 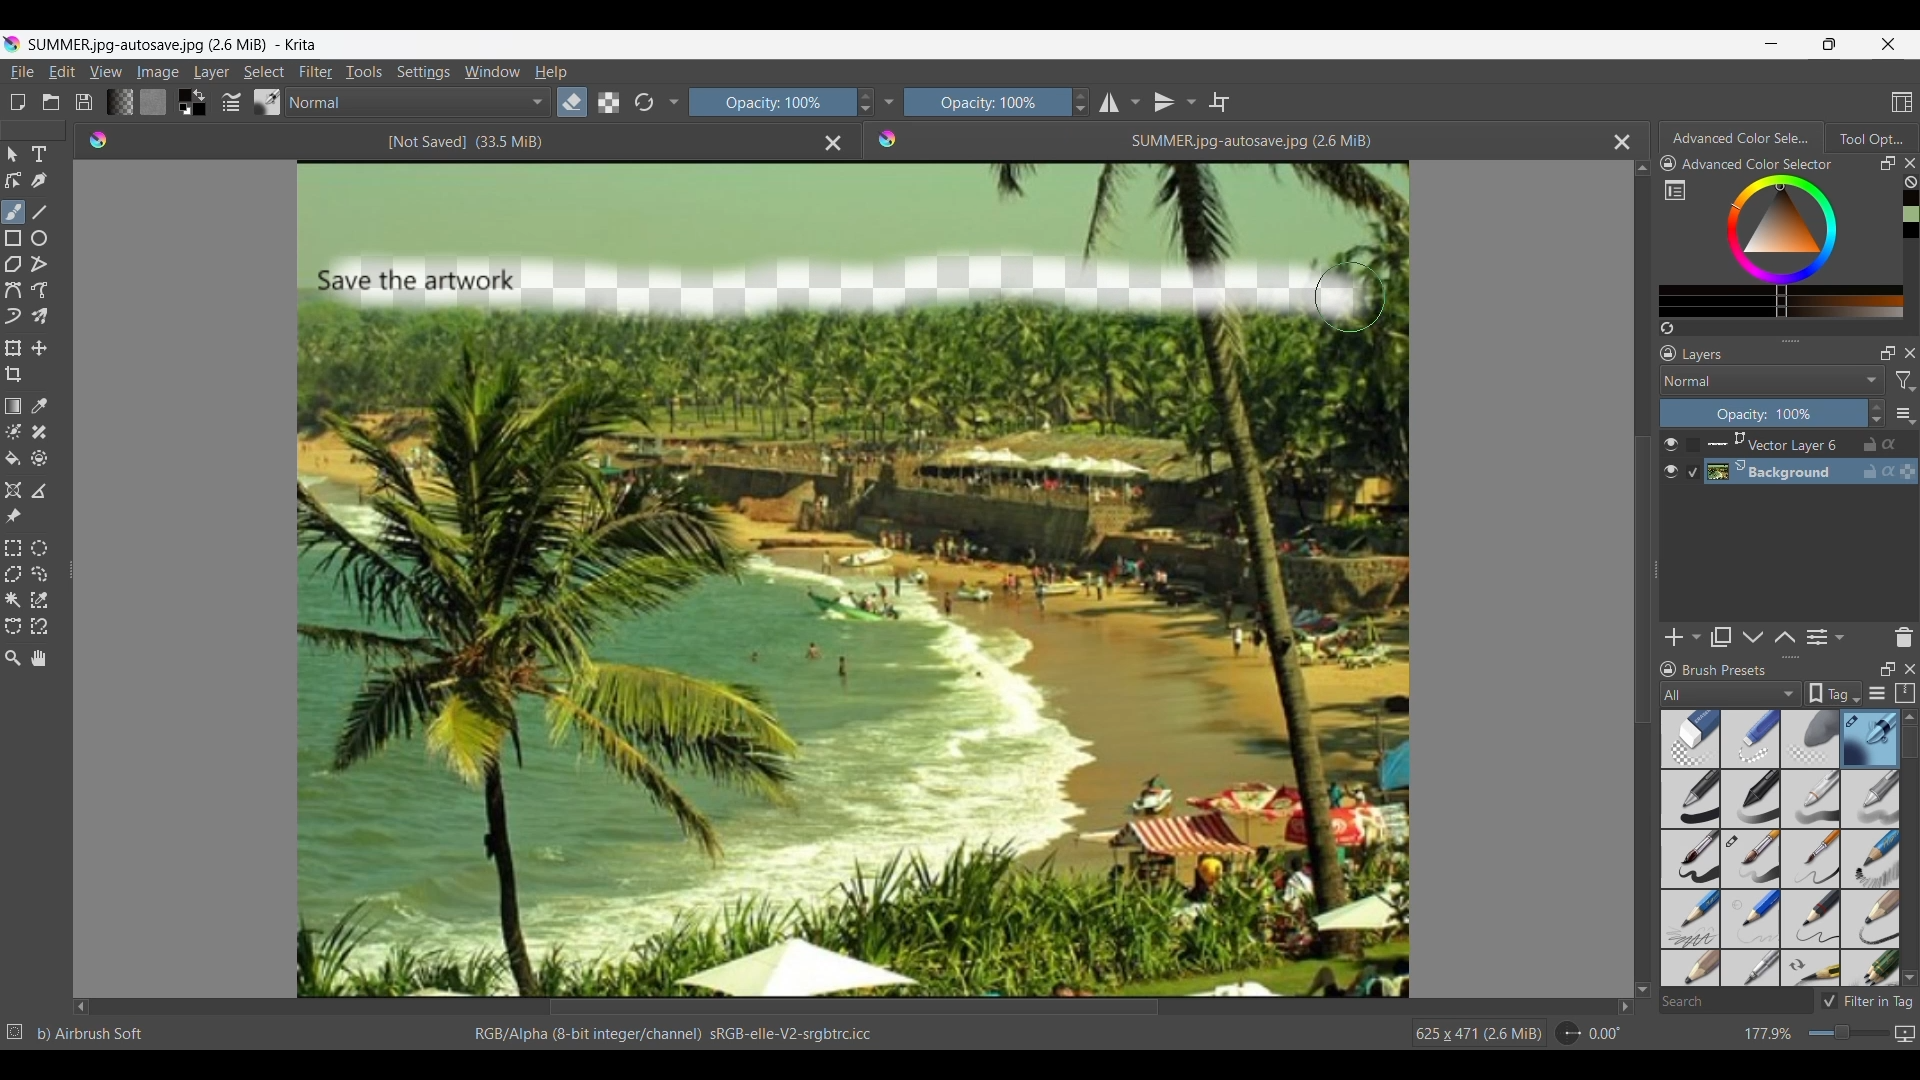 What do you see at coordinates (101, 140) in the screenshot?
I see `Logo` at bounding box center [101, 140].